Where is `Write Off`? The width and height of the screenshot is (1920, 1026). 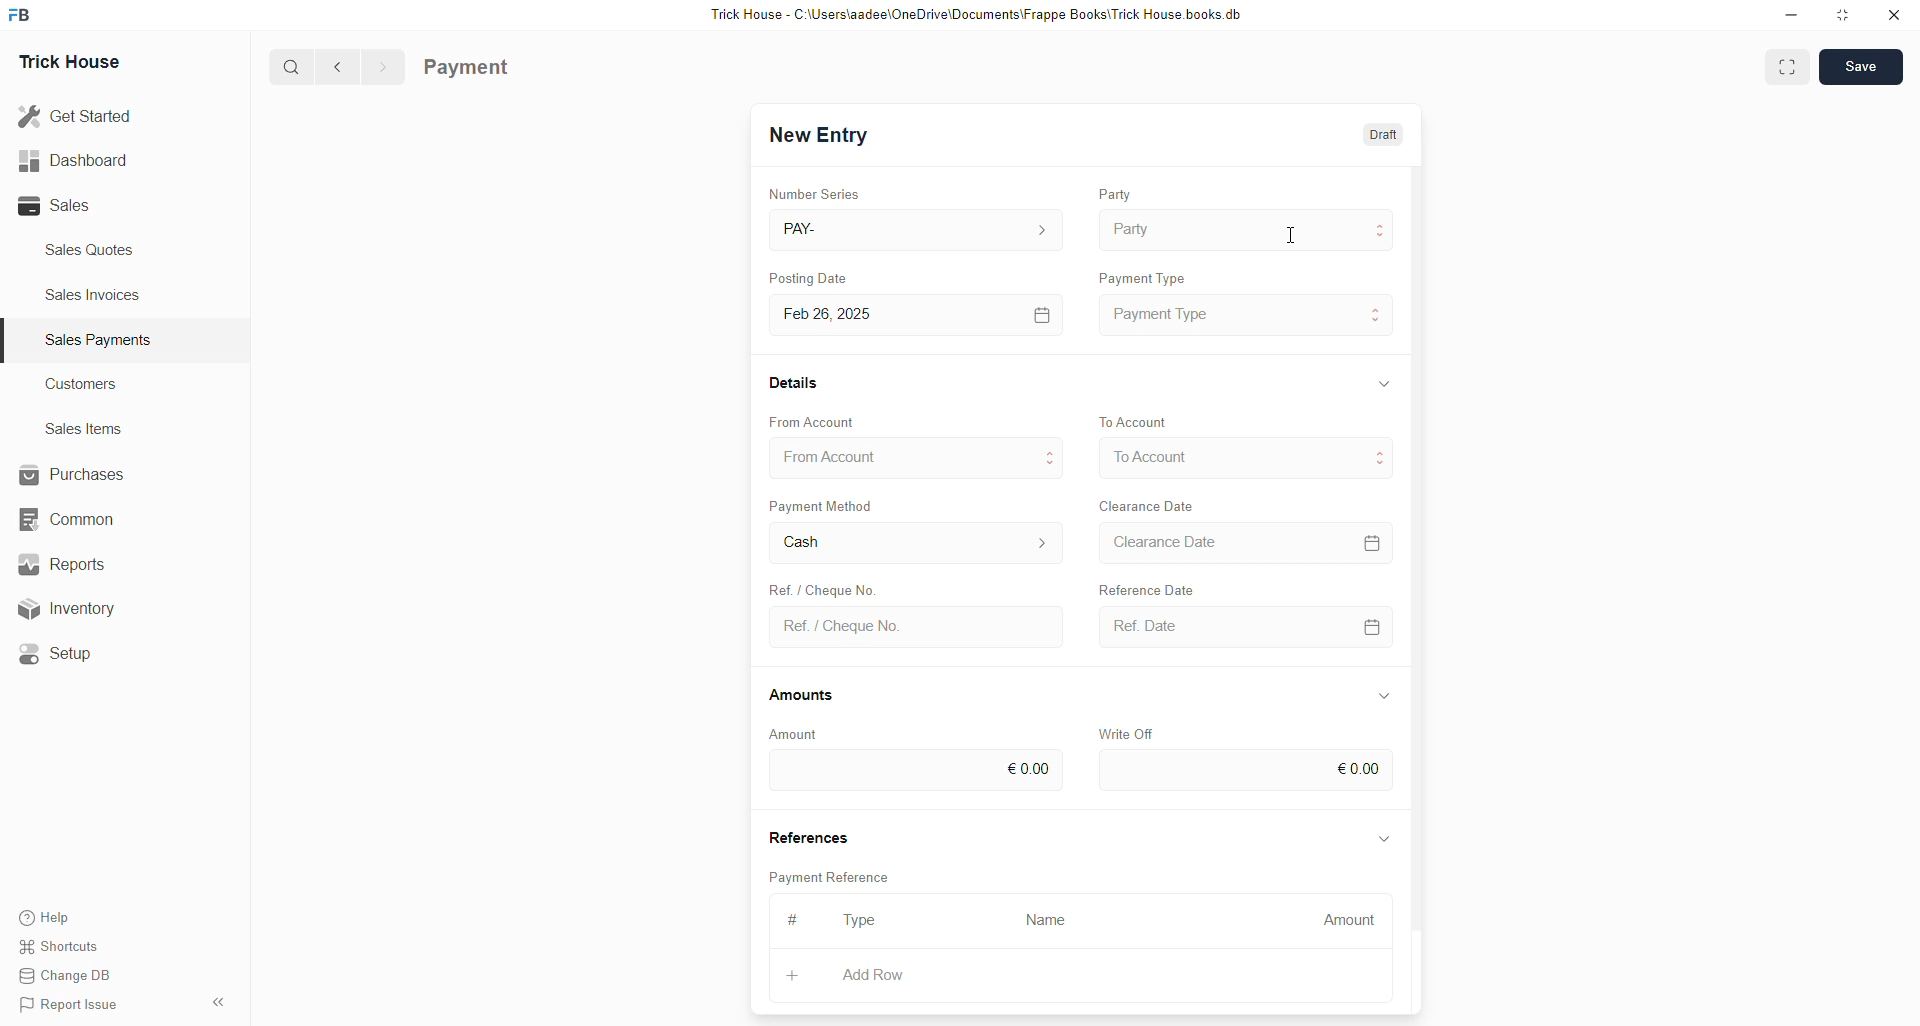 Write Off is located at coordinates (1124, 734).